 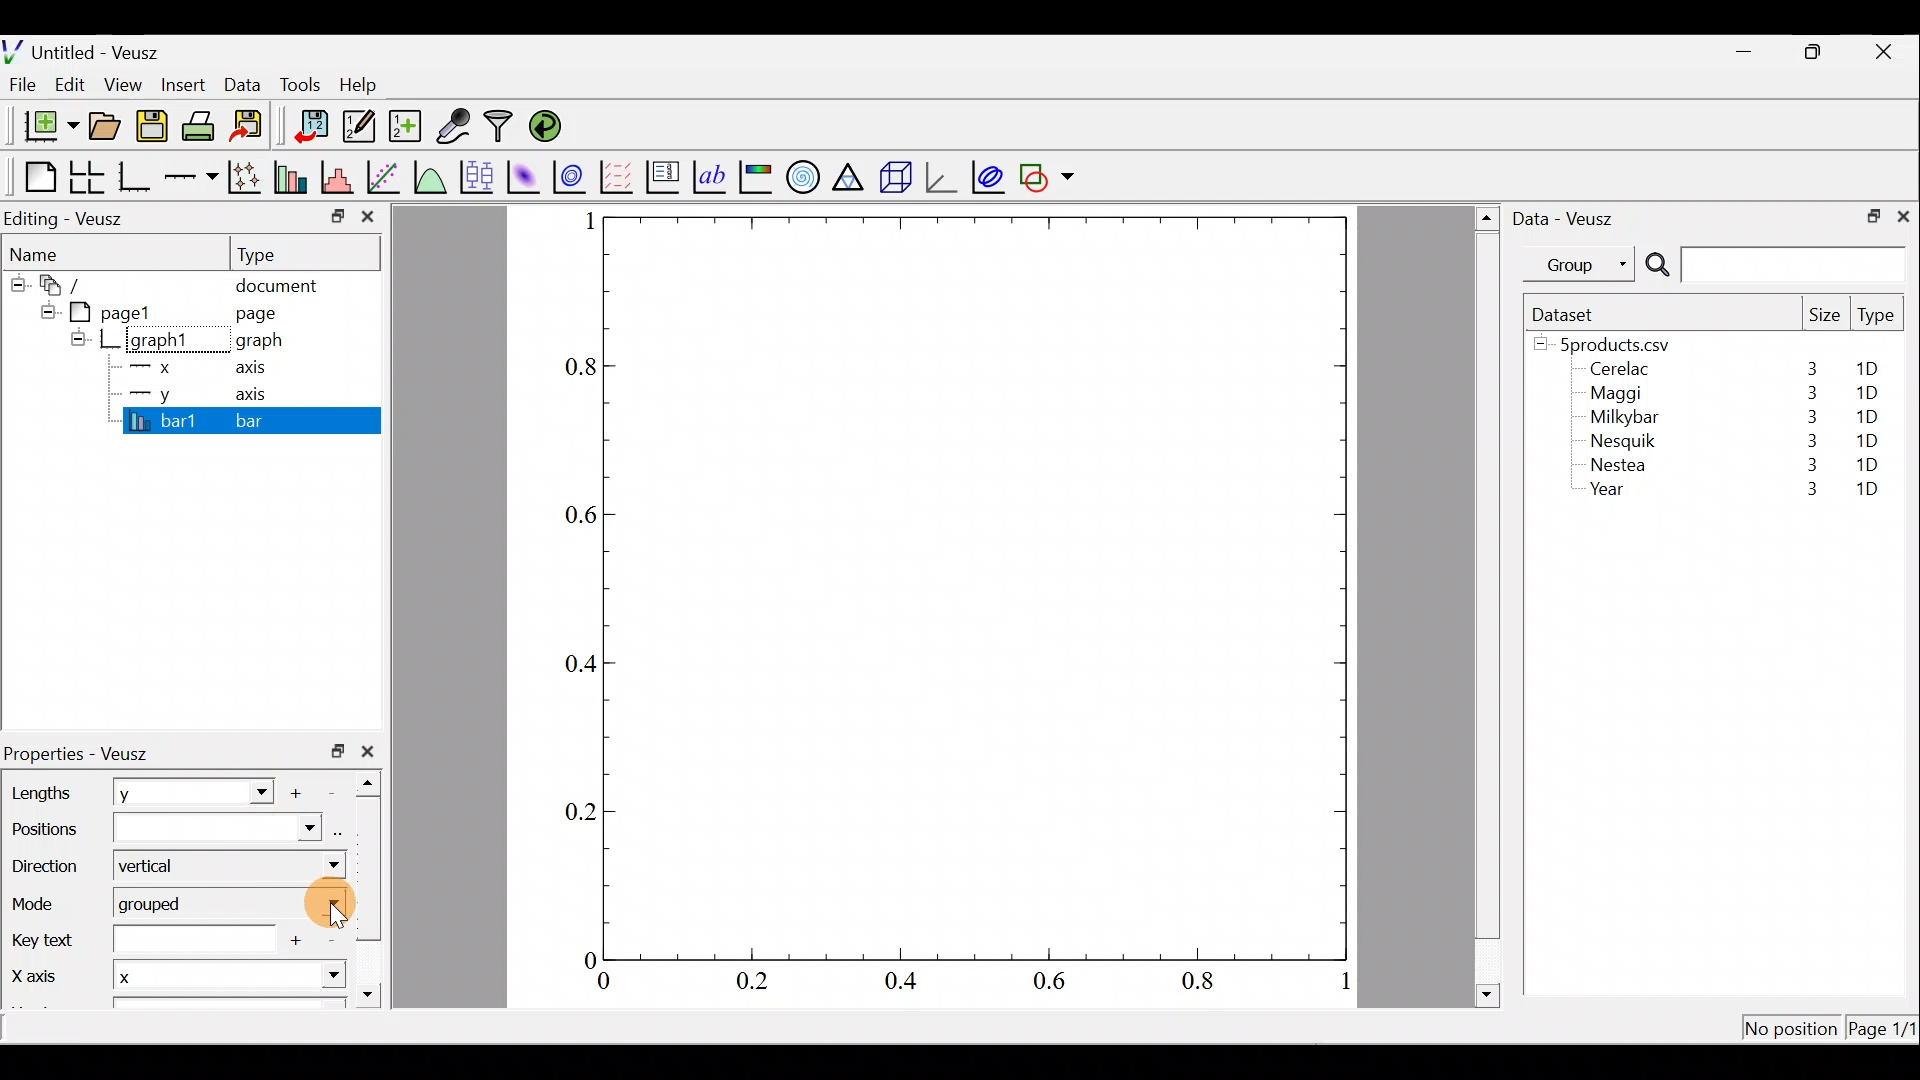 I want to click on 0, so click(x=604, y=984).